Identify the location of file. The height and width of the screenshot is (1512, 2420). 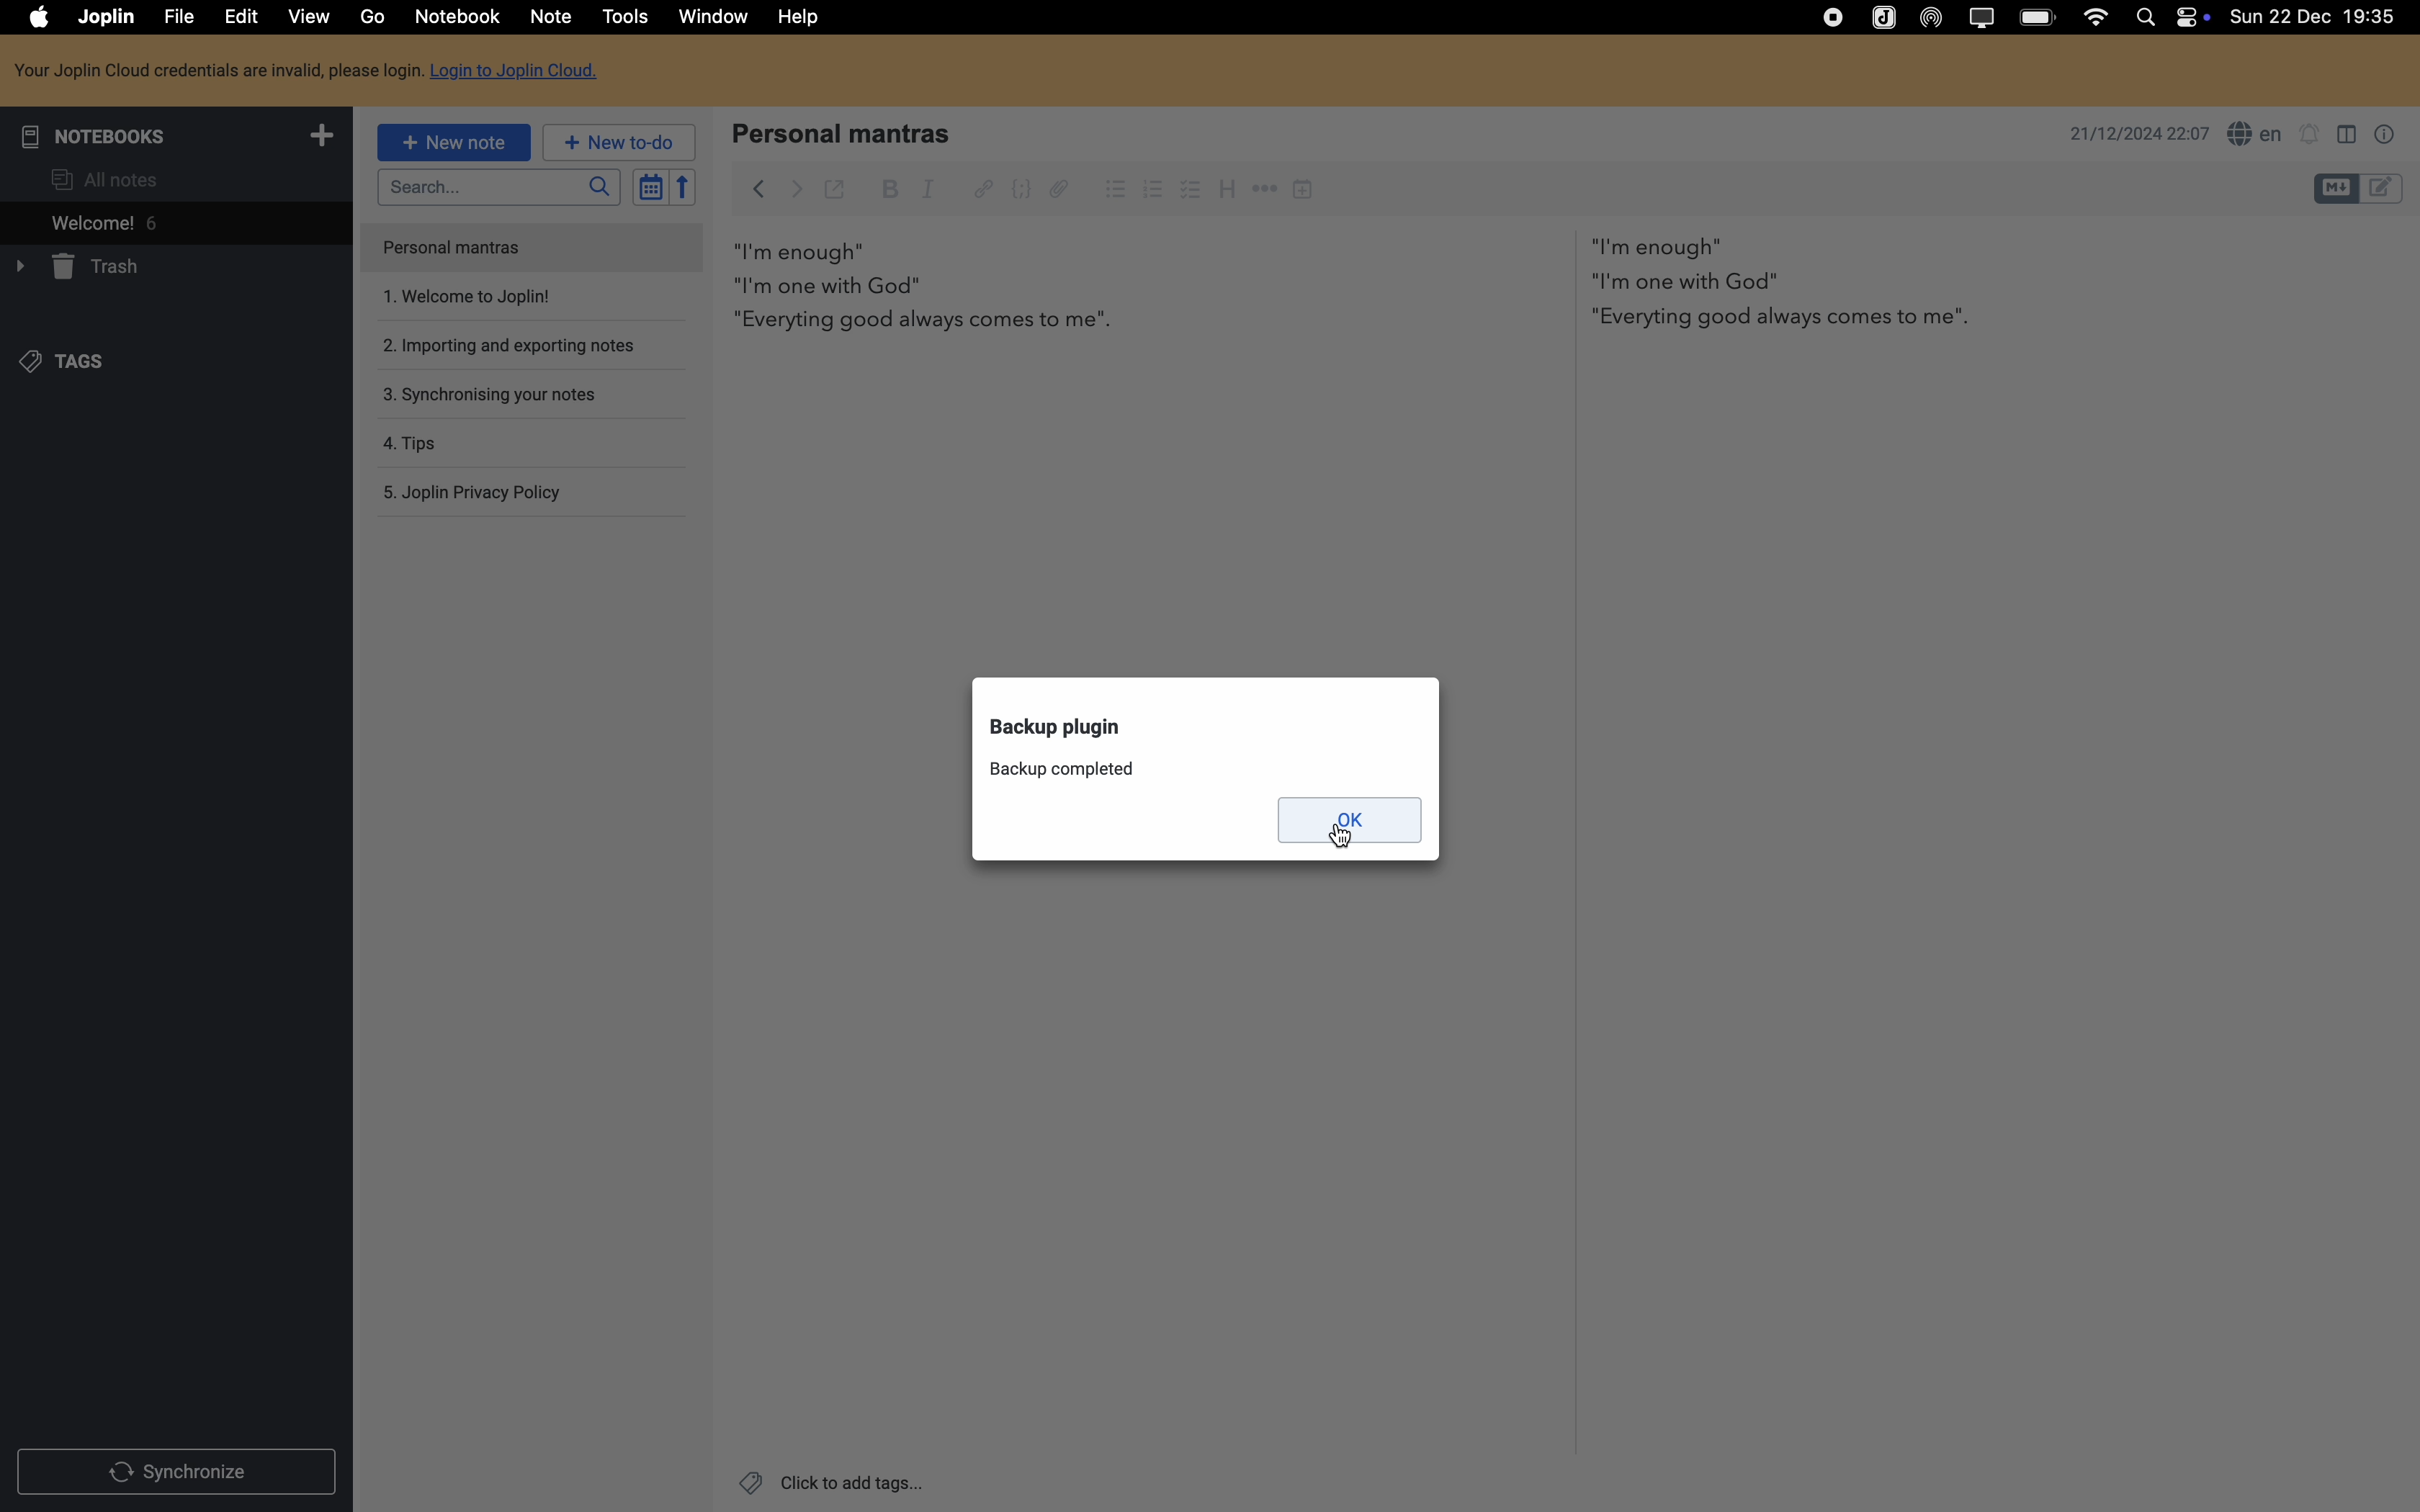
(179, 16).